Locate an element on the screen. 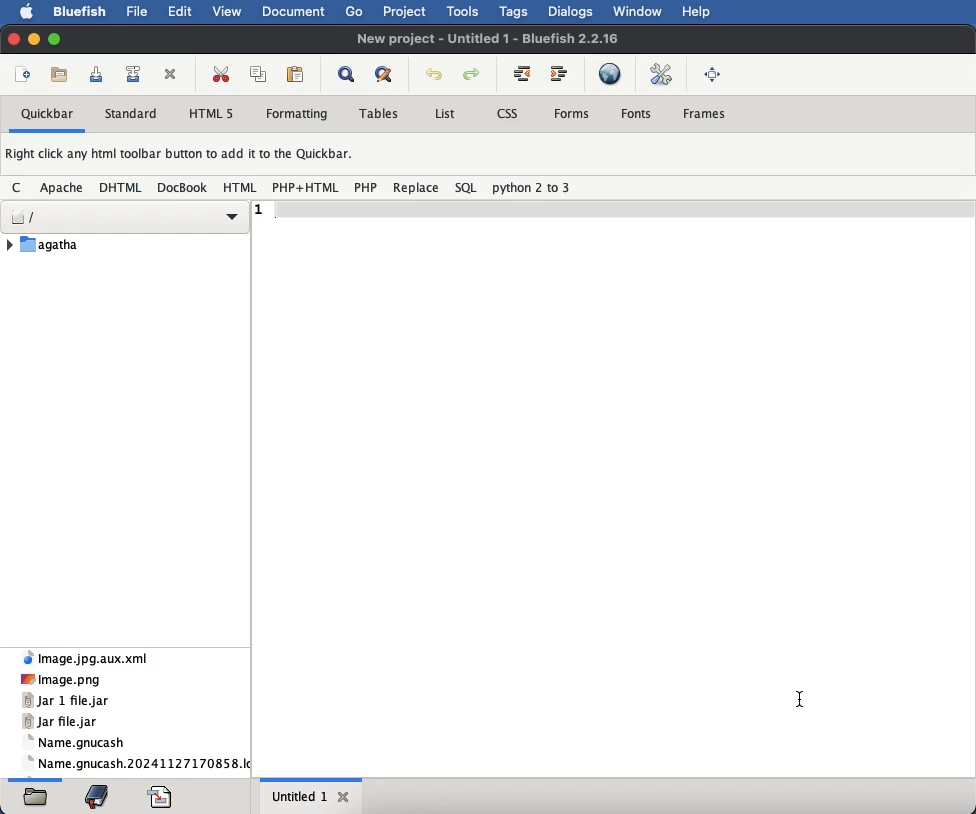 The height and width of the screenshot is (814, 976). tables is located at coordinates (381, 114).